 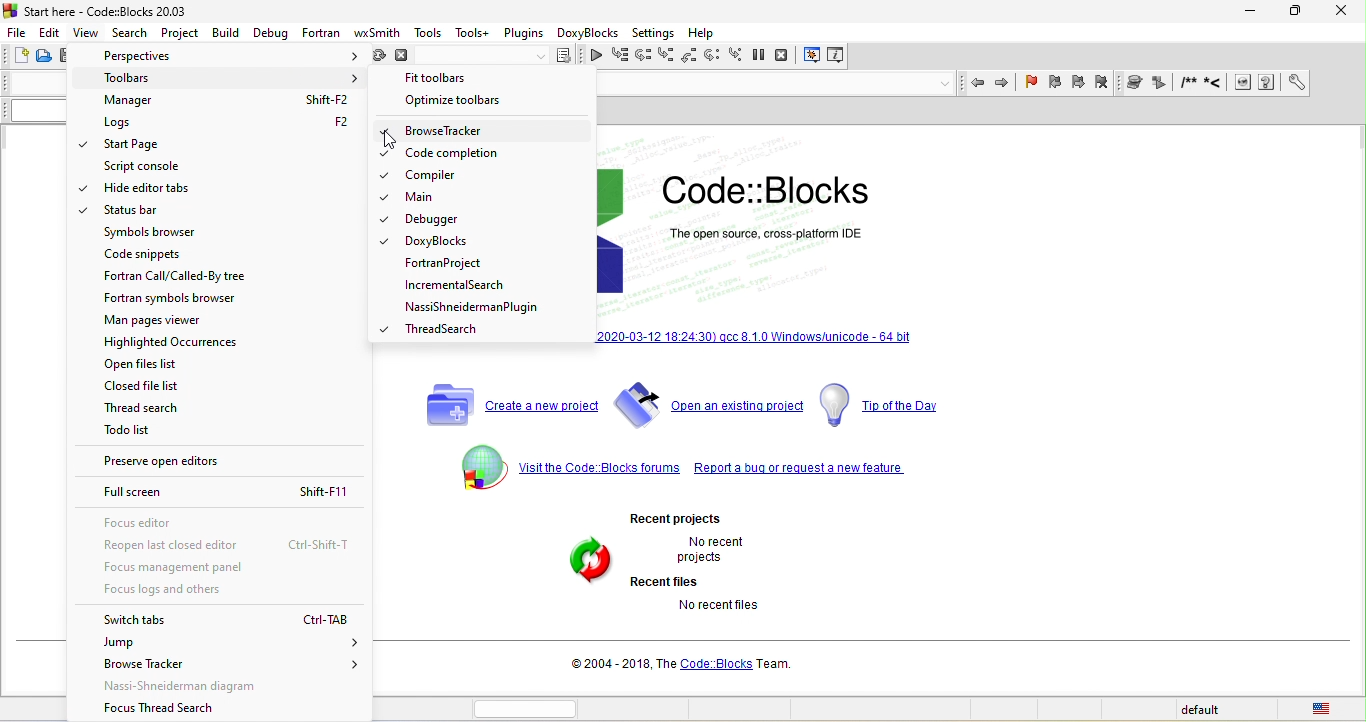 I want to click on full screen, so click(x=227, y=493).